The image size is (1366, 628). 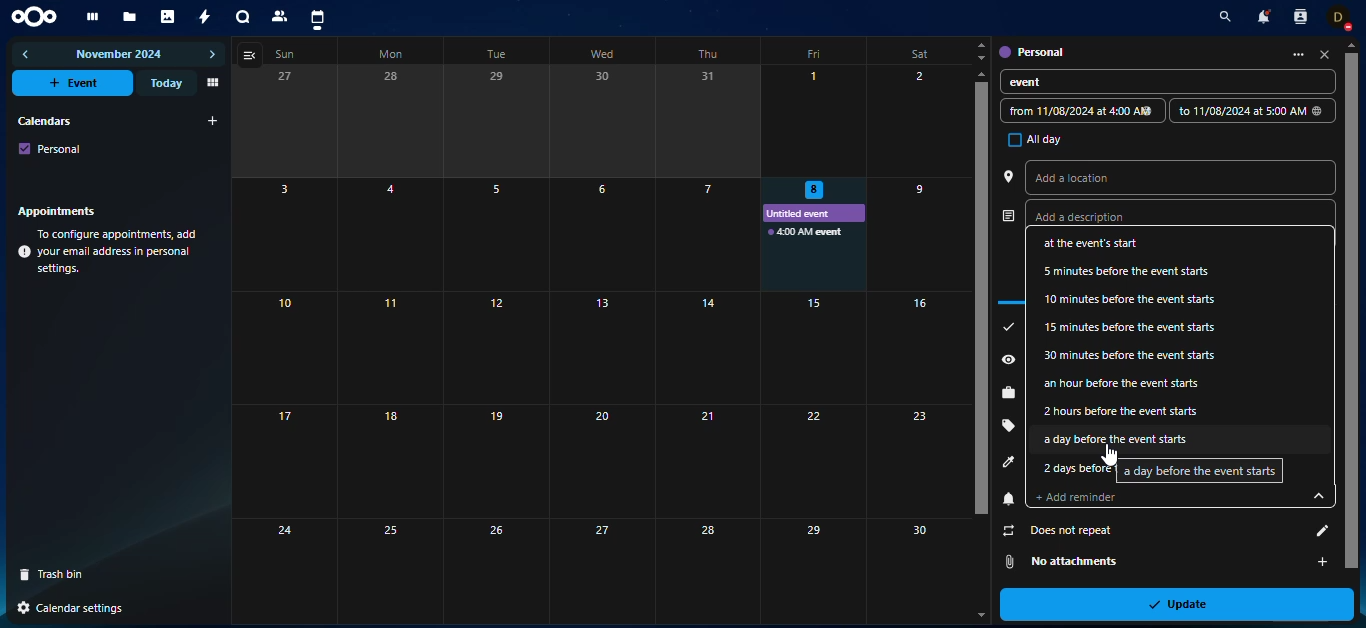 I want to click on add, so click(x=213, y=121).